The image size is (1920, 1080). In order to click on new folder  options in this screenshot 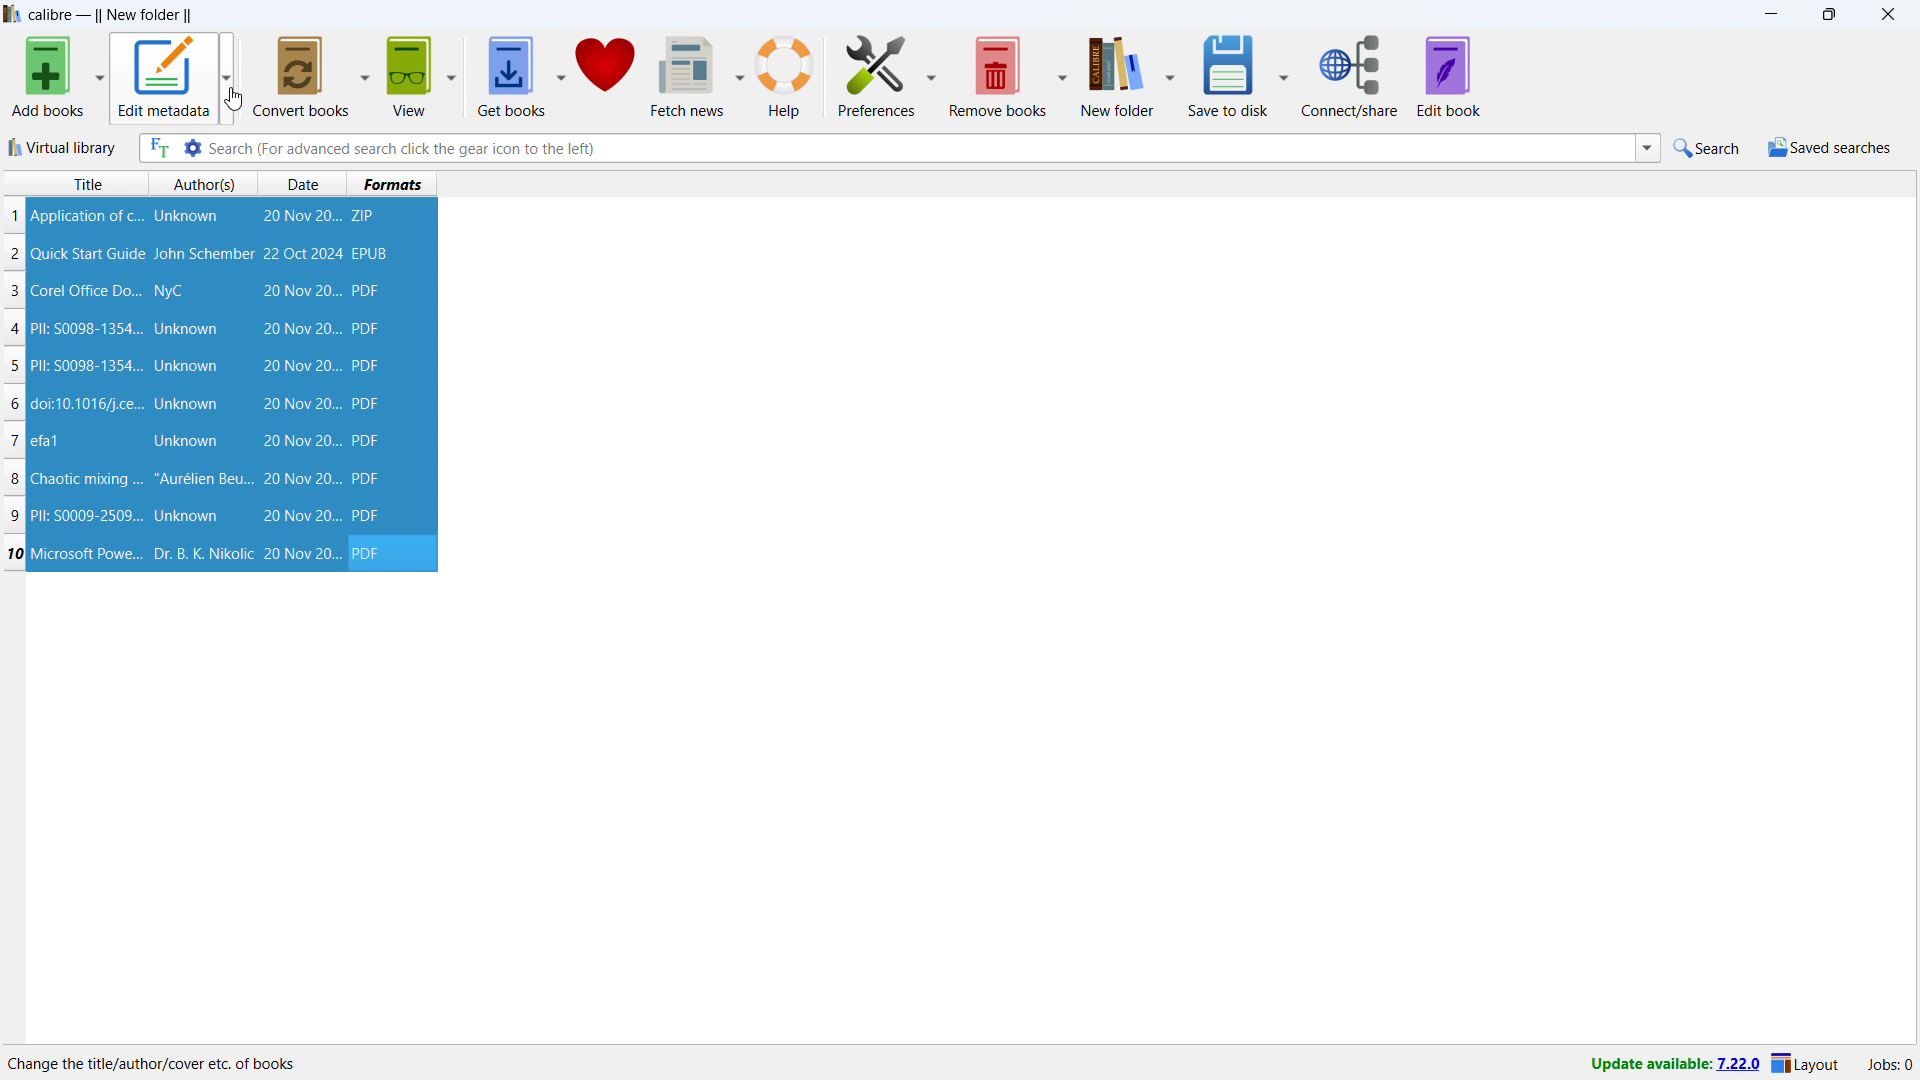, I will do `click(1172, 75)`.